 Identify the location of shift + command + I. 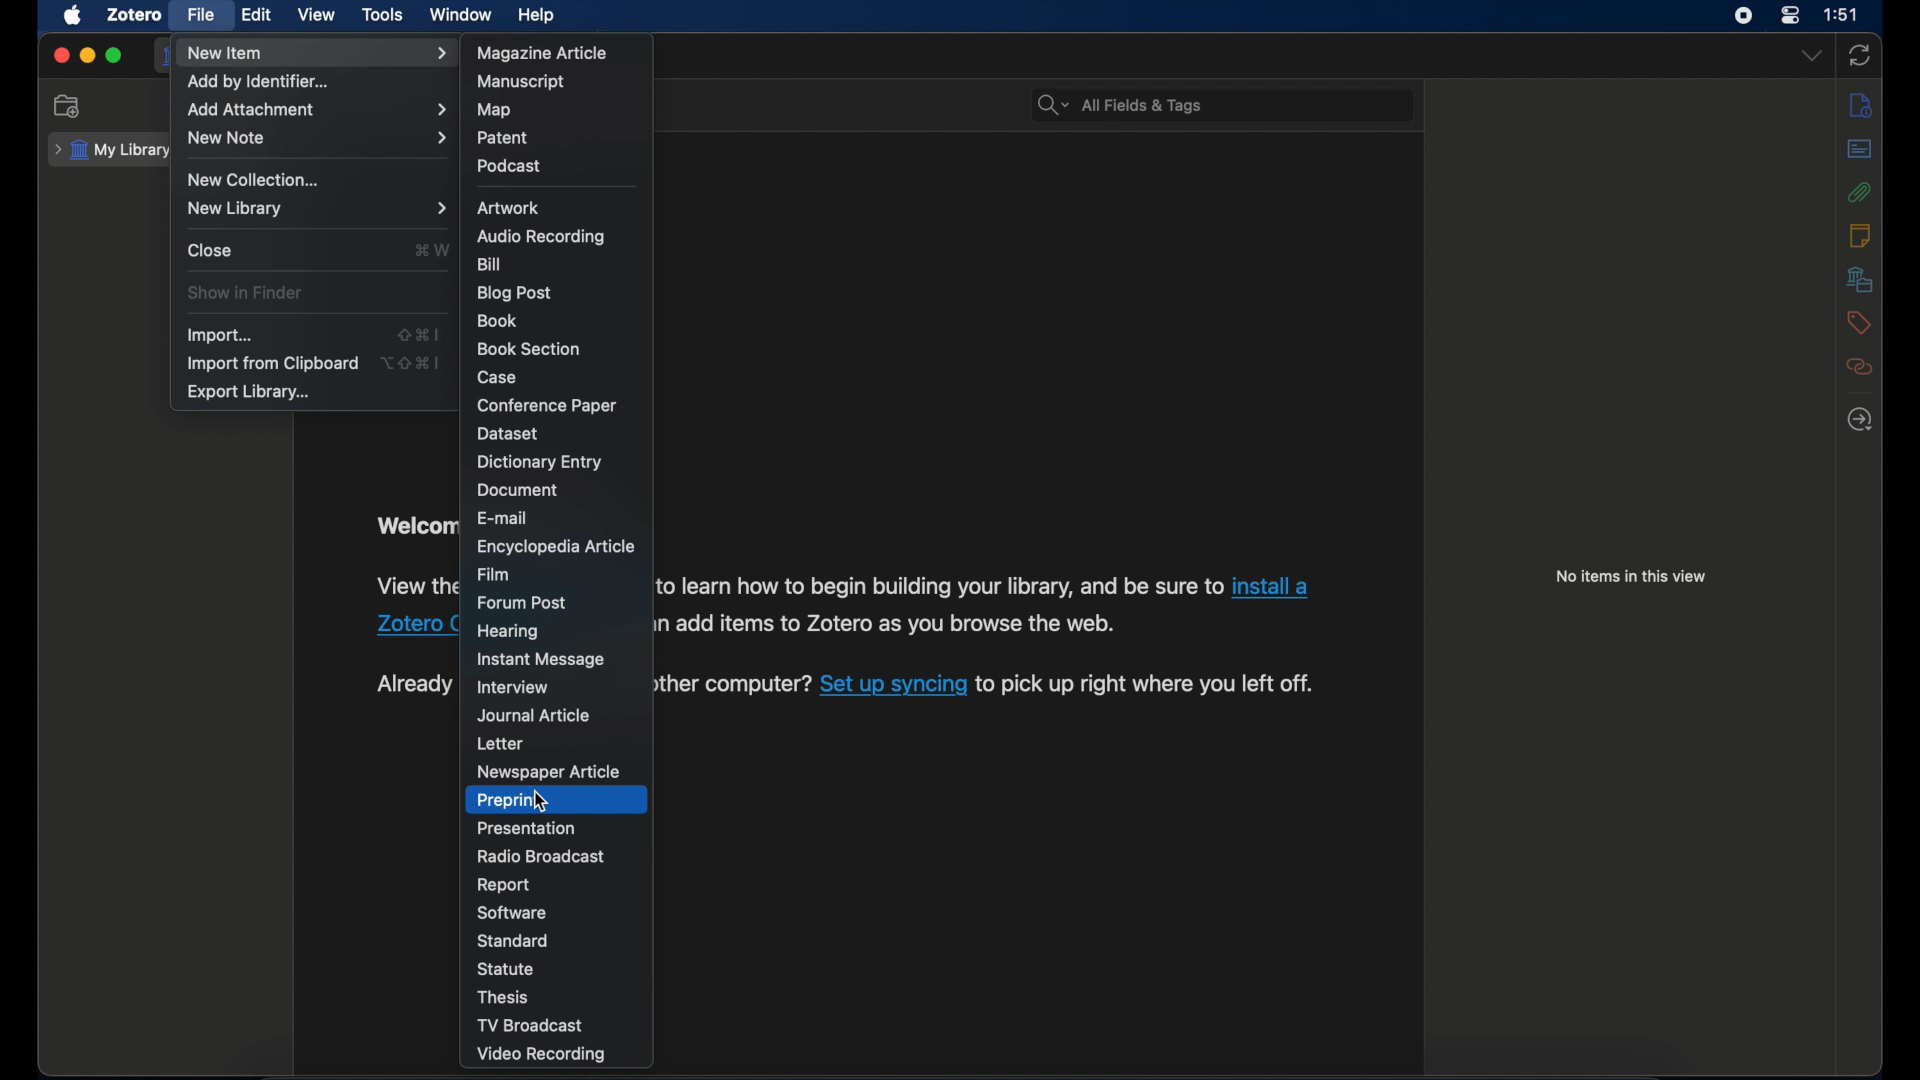
(418, 333).